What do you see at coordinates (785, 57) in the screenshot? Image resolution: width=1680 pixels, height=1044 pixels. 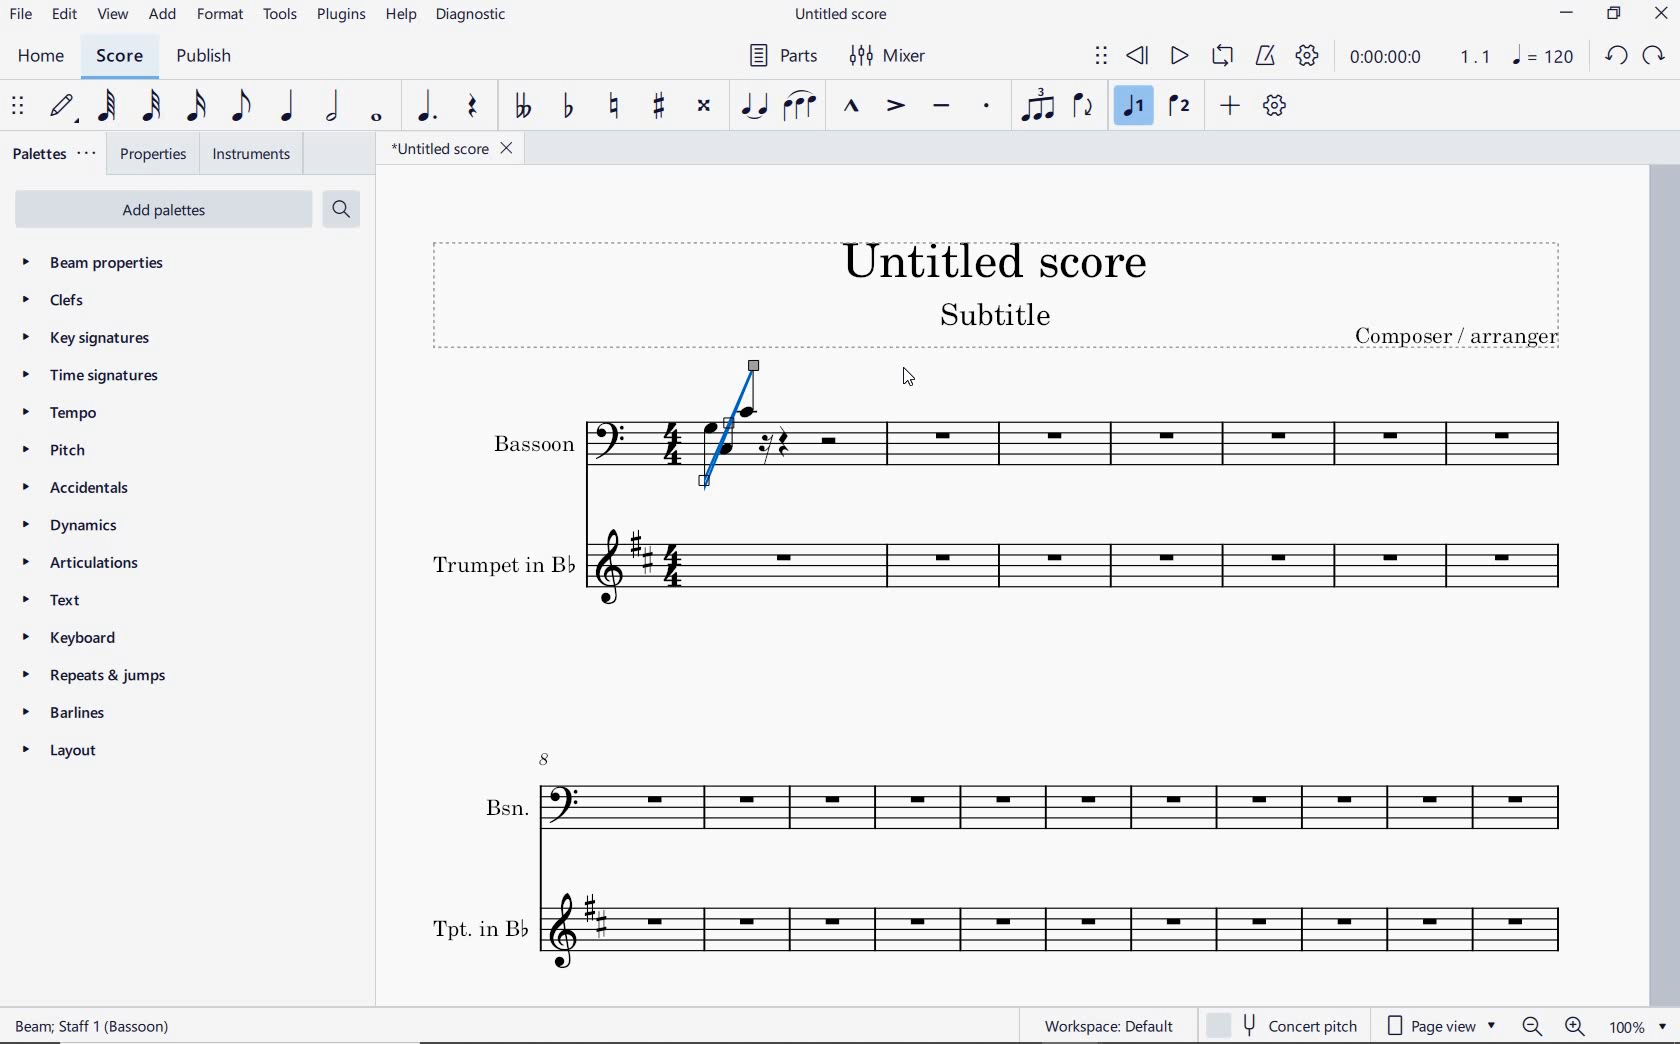 I see `parts` at bounding box center [785, 57].